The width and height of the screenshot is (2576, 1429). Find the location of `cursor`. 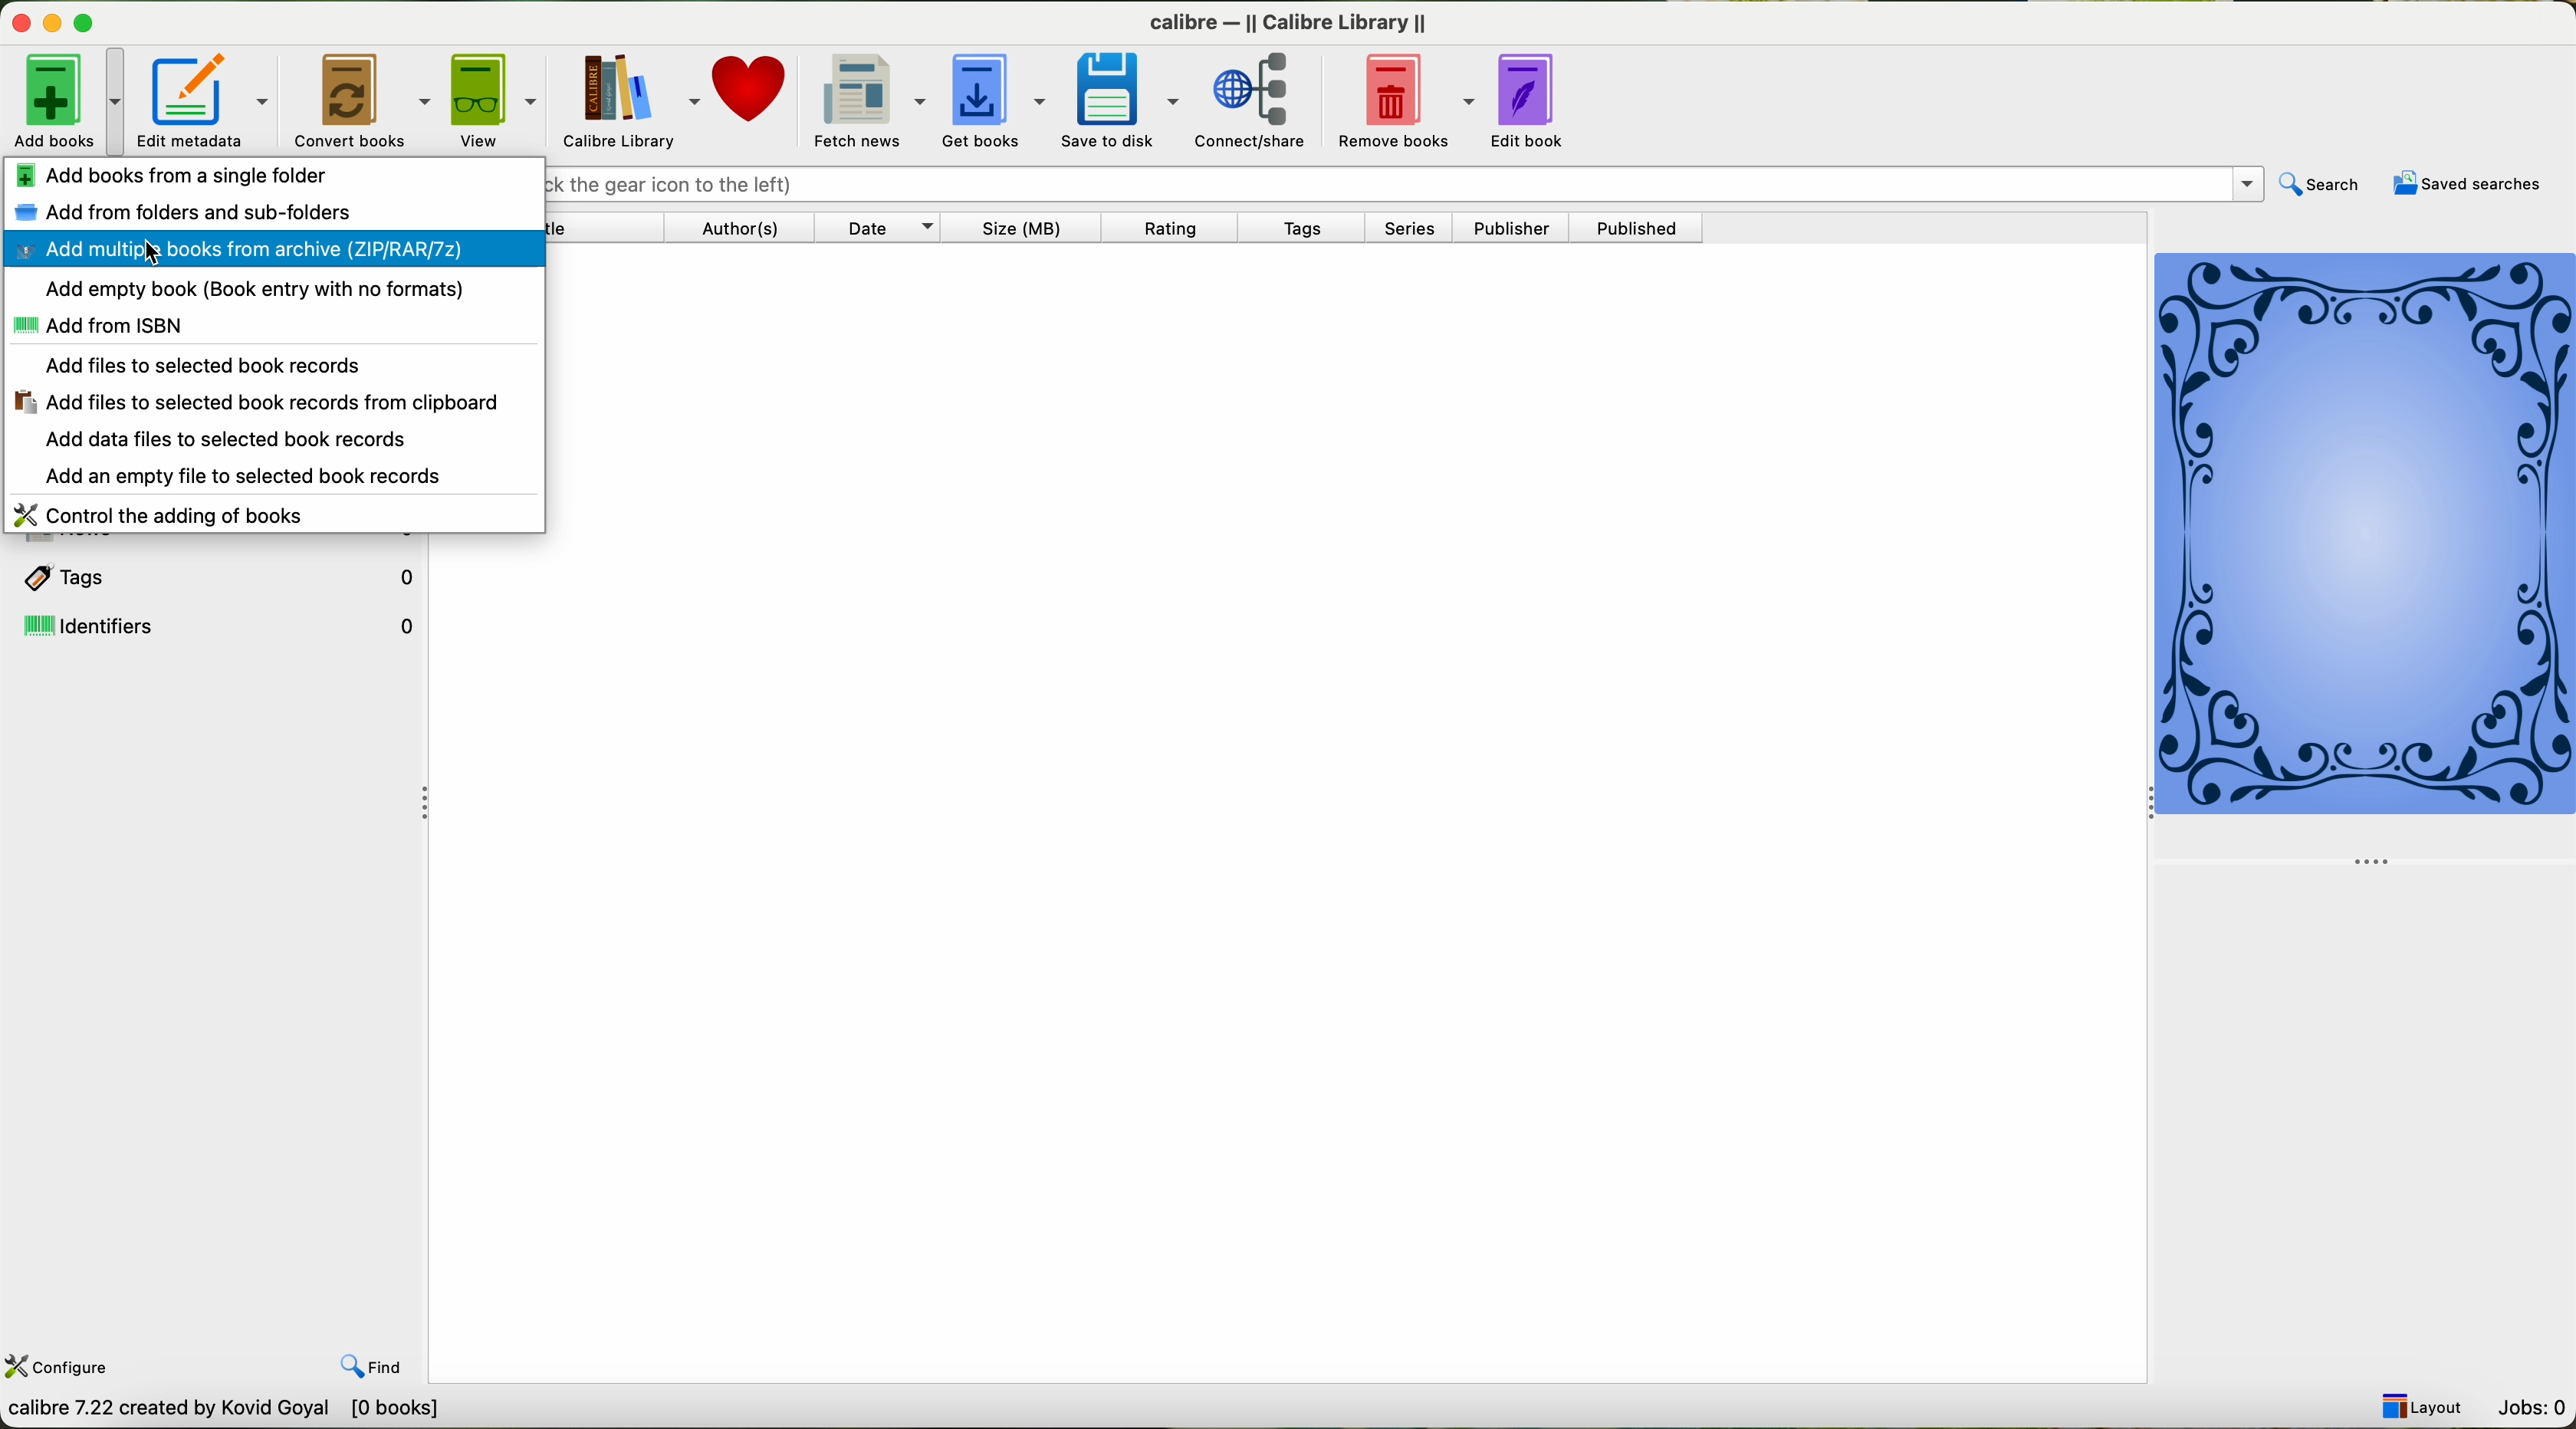

cursor is located at coordinates (152, 251).